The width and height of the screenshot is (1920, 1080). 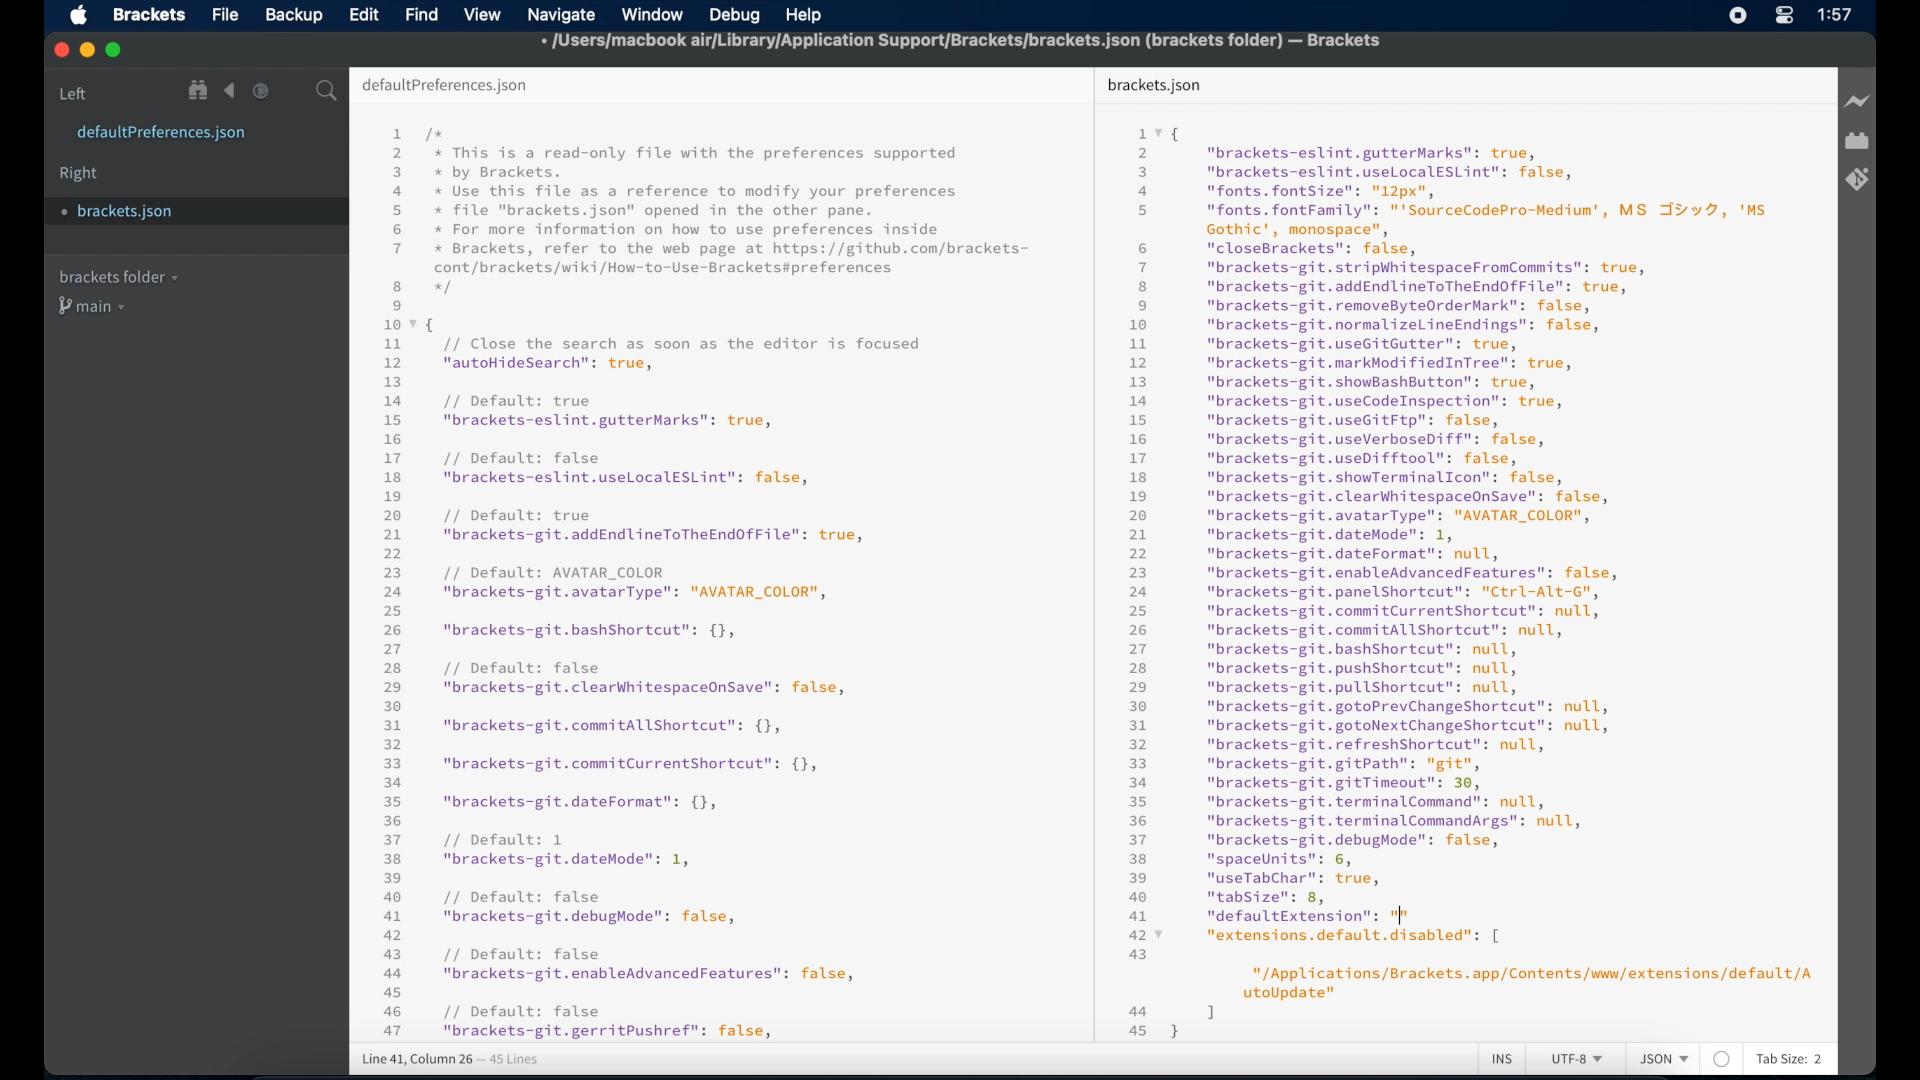 I want to click on tab size: 2, so click(x=1790, y=1060).